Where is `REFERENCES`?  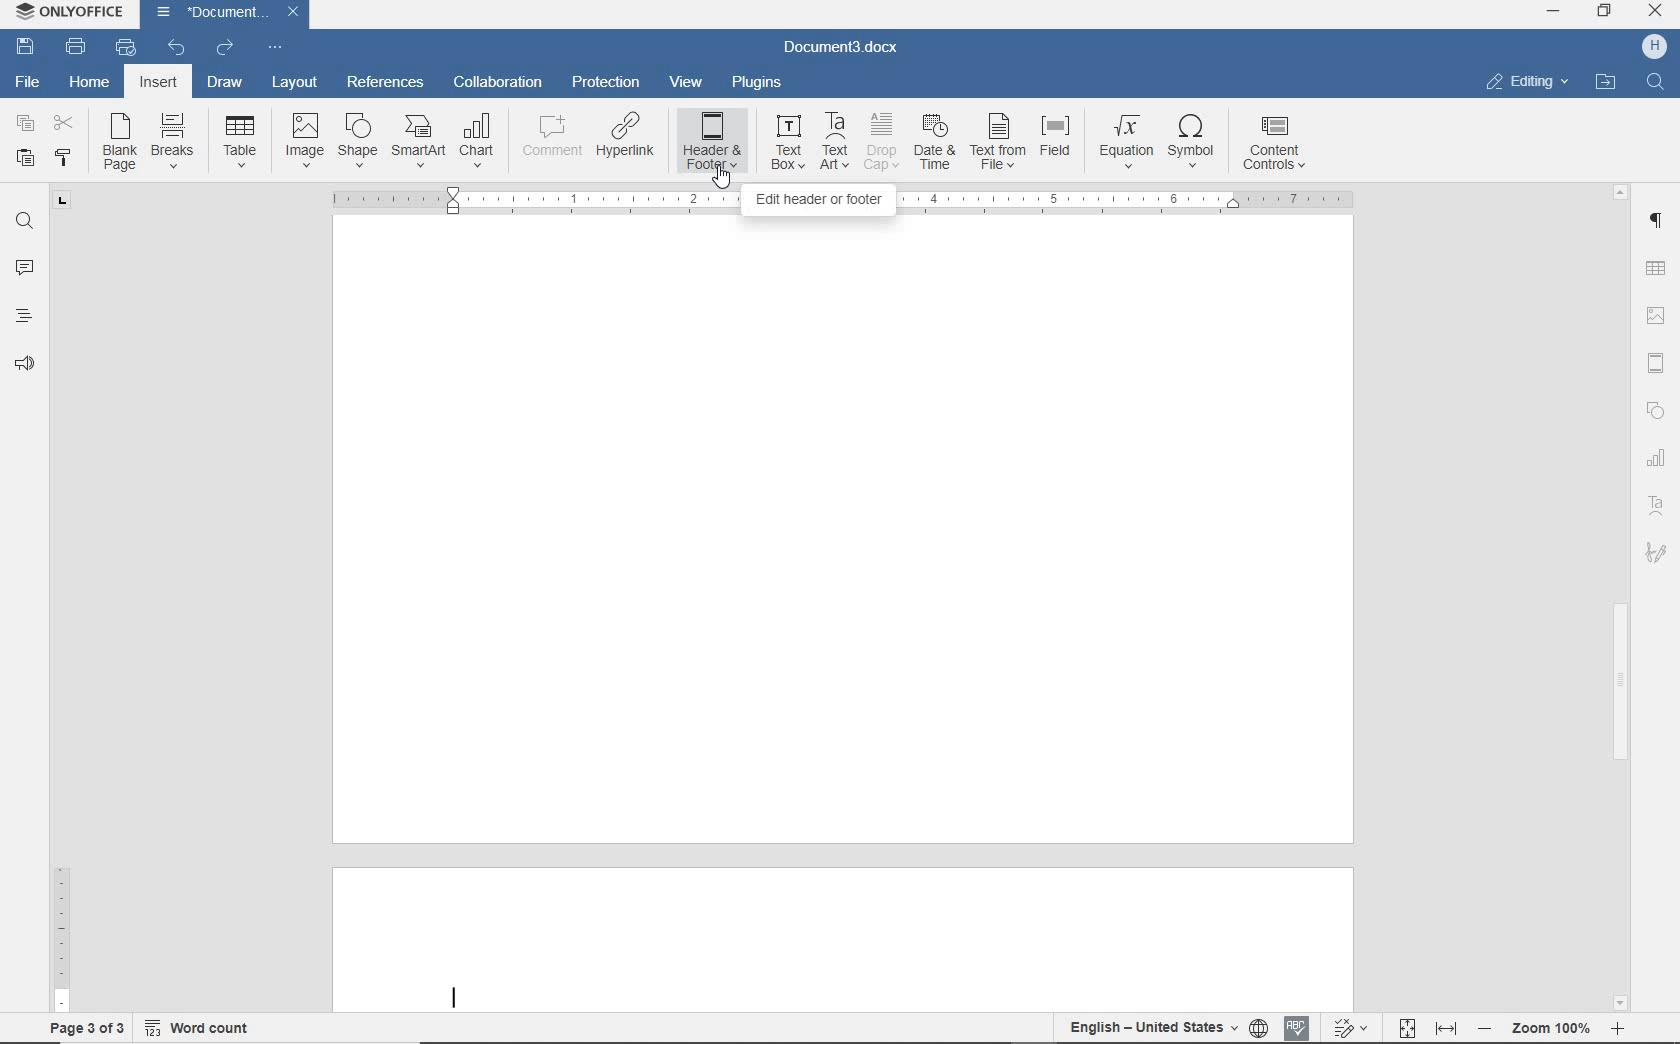
REFERENCES is located at coordinates (385, 83).